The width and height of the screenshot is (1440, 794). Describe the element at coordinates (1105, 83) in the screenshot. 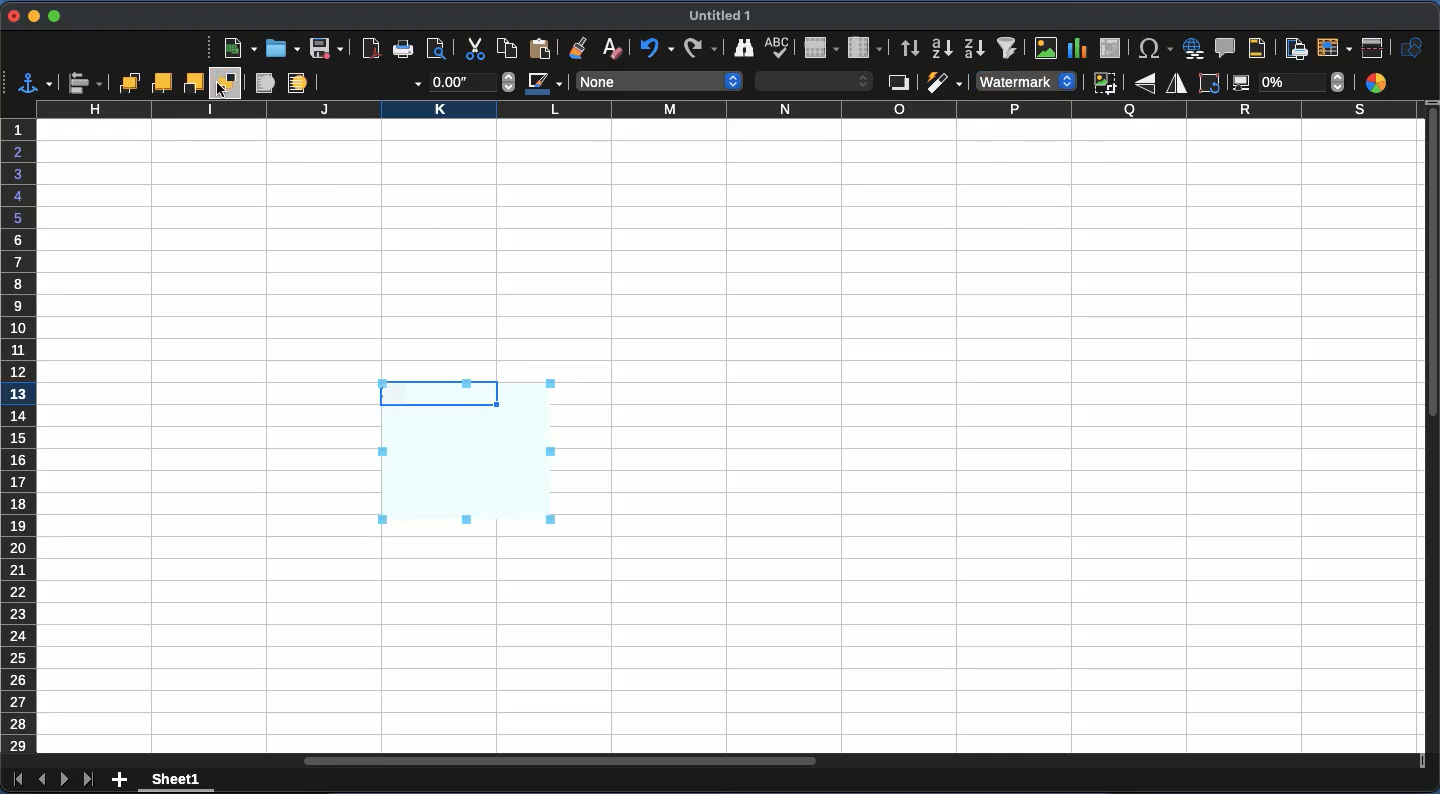

I see `crop image` at that location.